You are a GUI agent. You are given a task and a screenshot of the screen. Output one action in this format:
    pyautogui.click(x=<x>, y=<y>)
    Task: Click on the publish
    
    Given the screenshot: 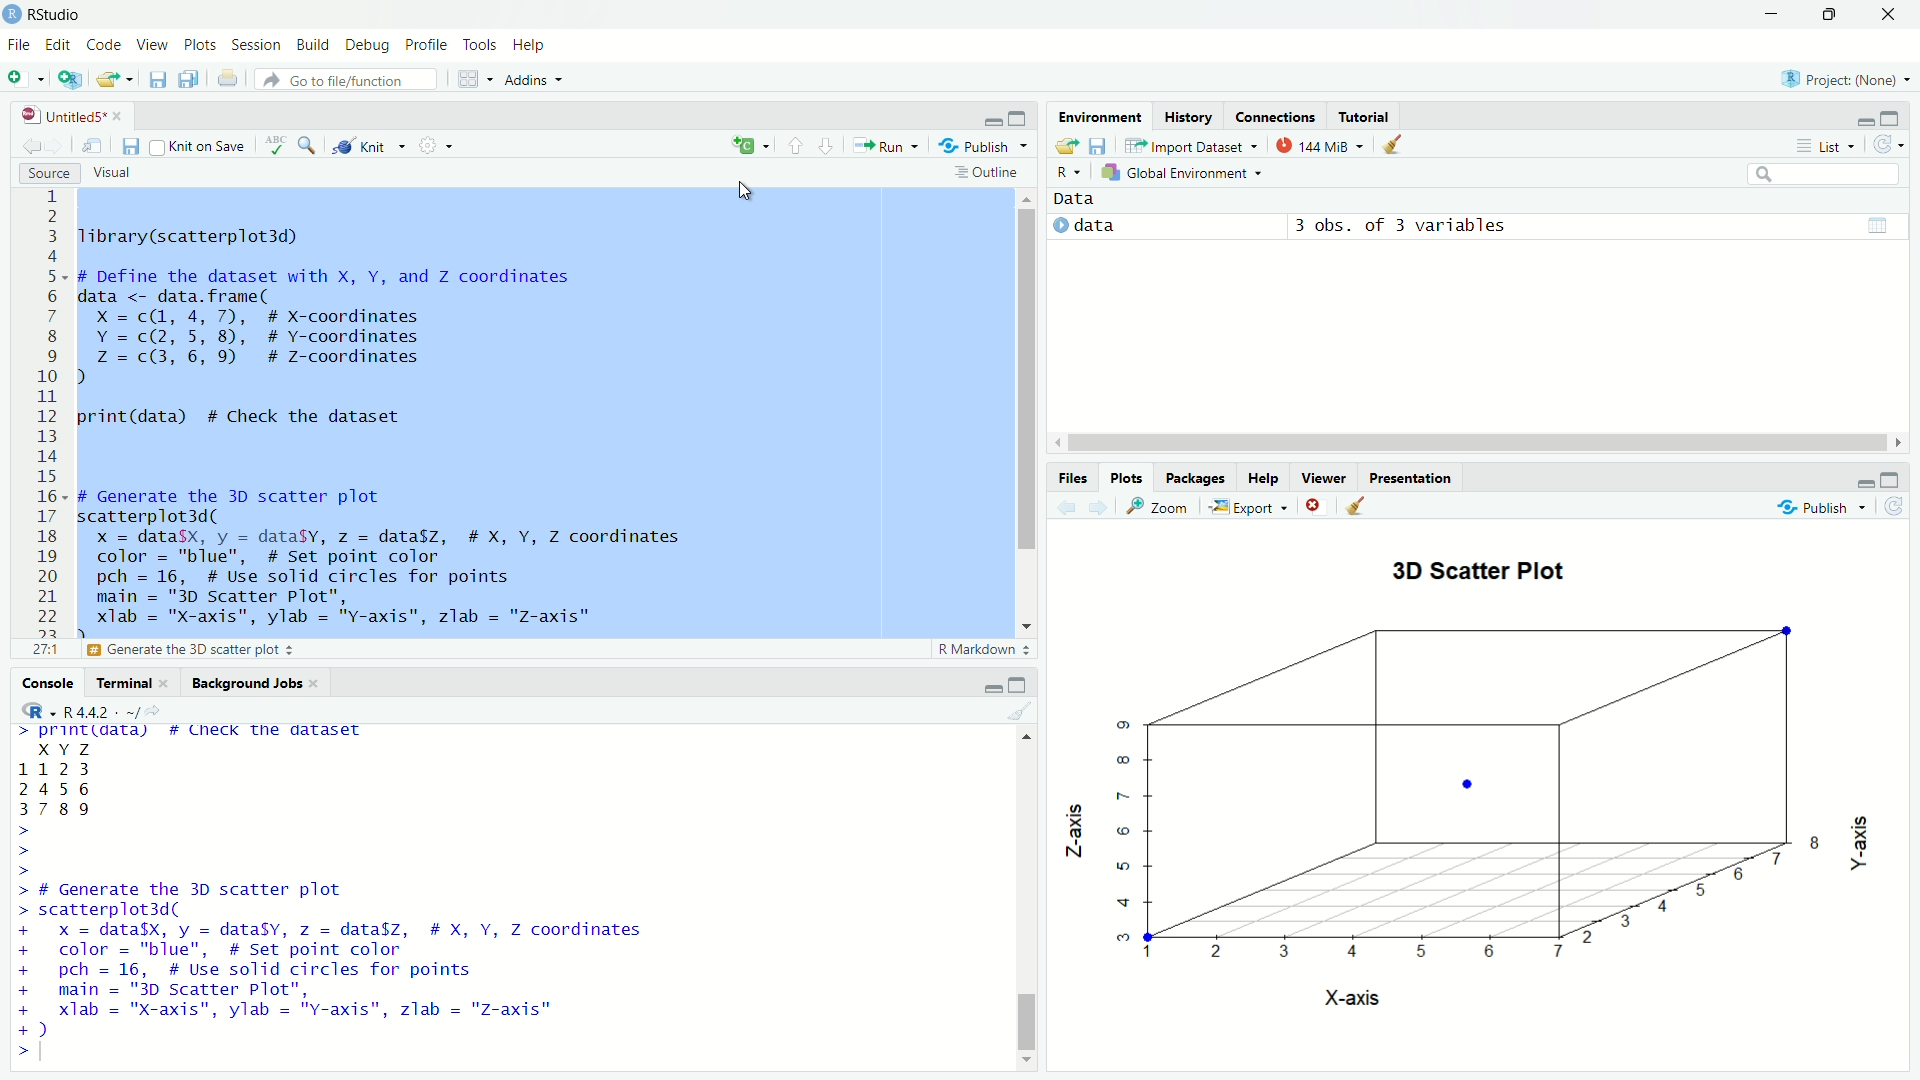 What is the action you would take?
    pyautogui.click(x=1824, y=509)
    